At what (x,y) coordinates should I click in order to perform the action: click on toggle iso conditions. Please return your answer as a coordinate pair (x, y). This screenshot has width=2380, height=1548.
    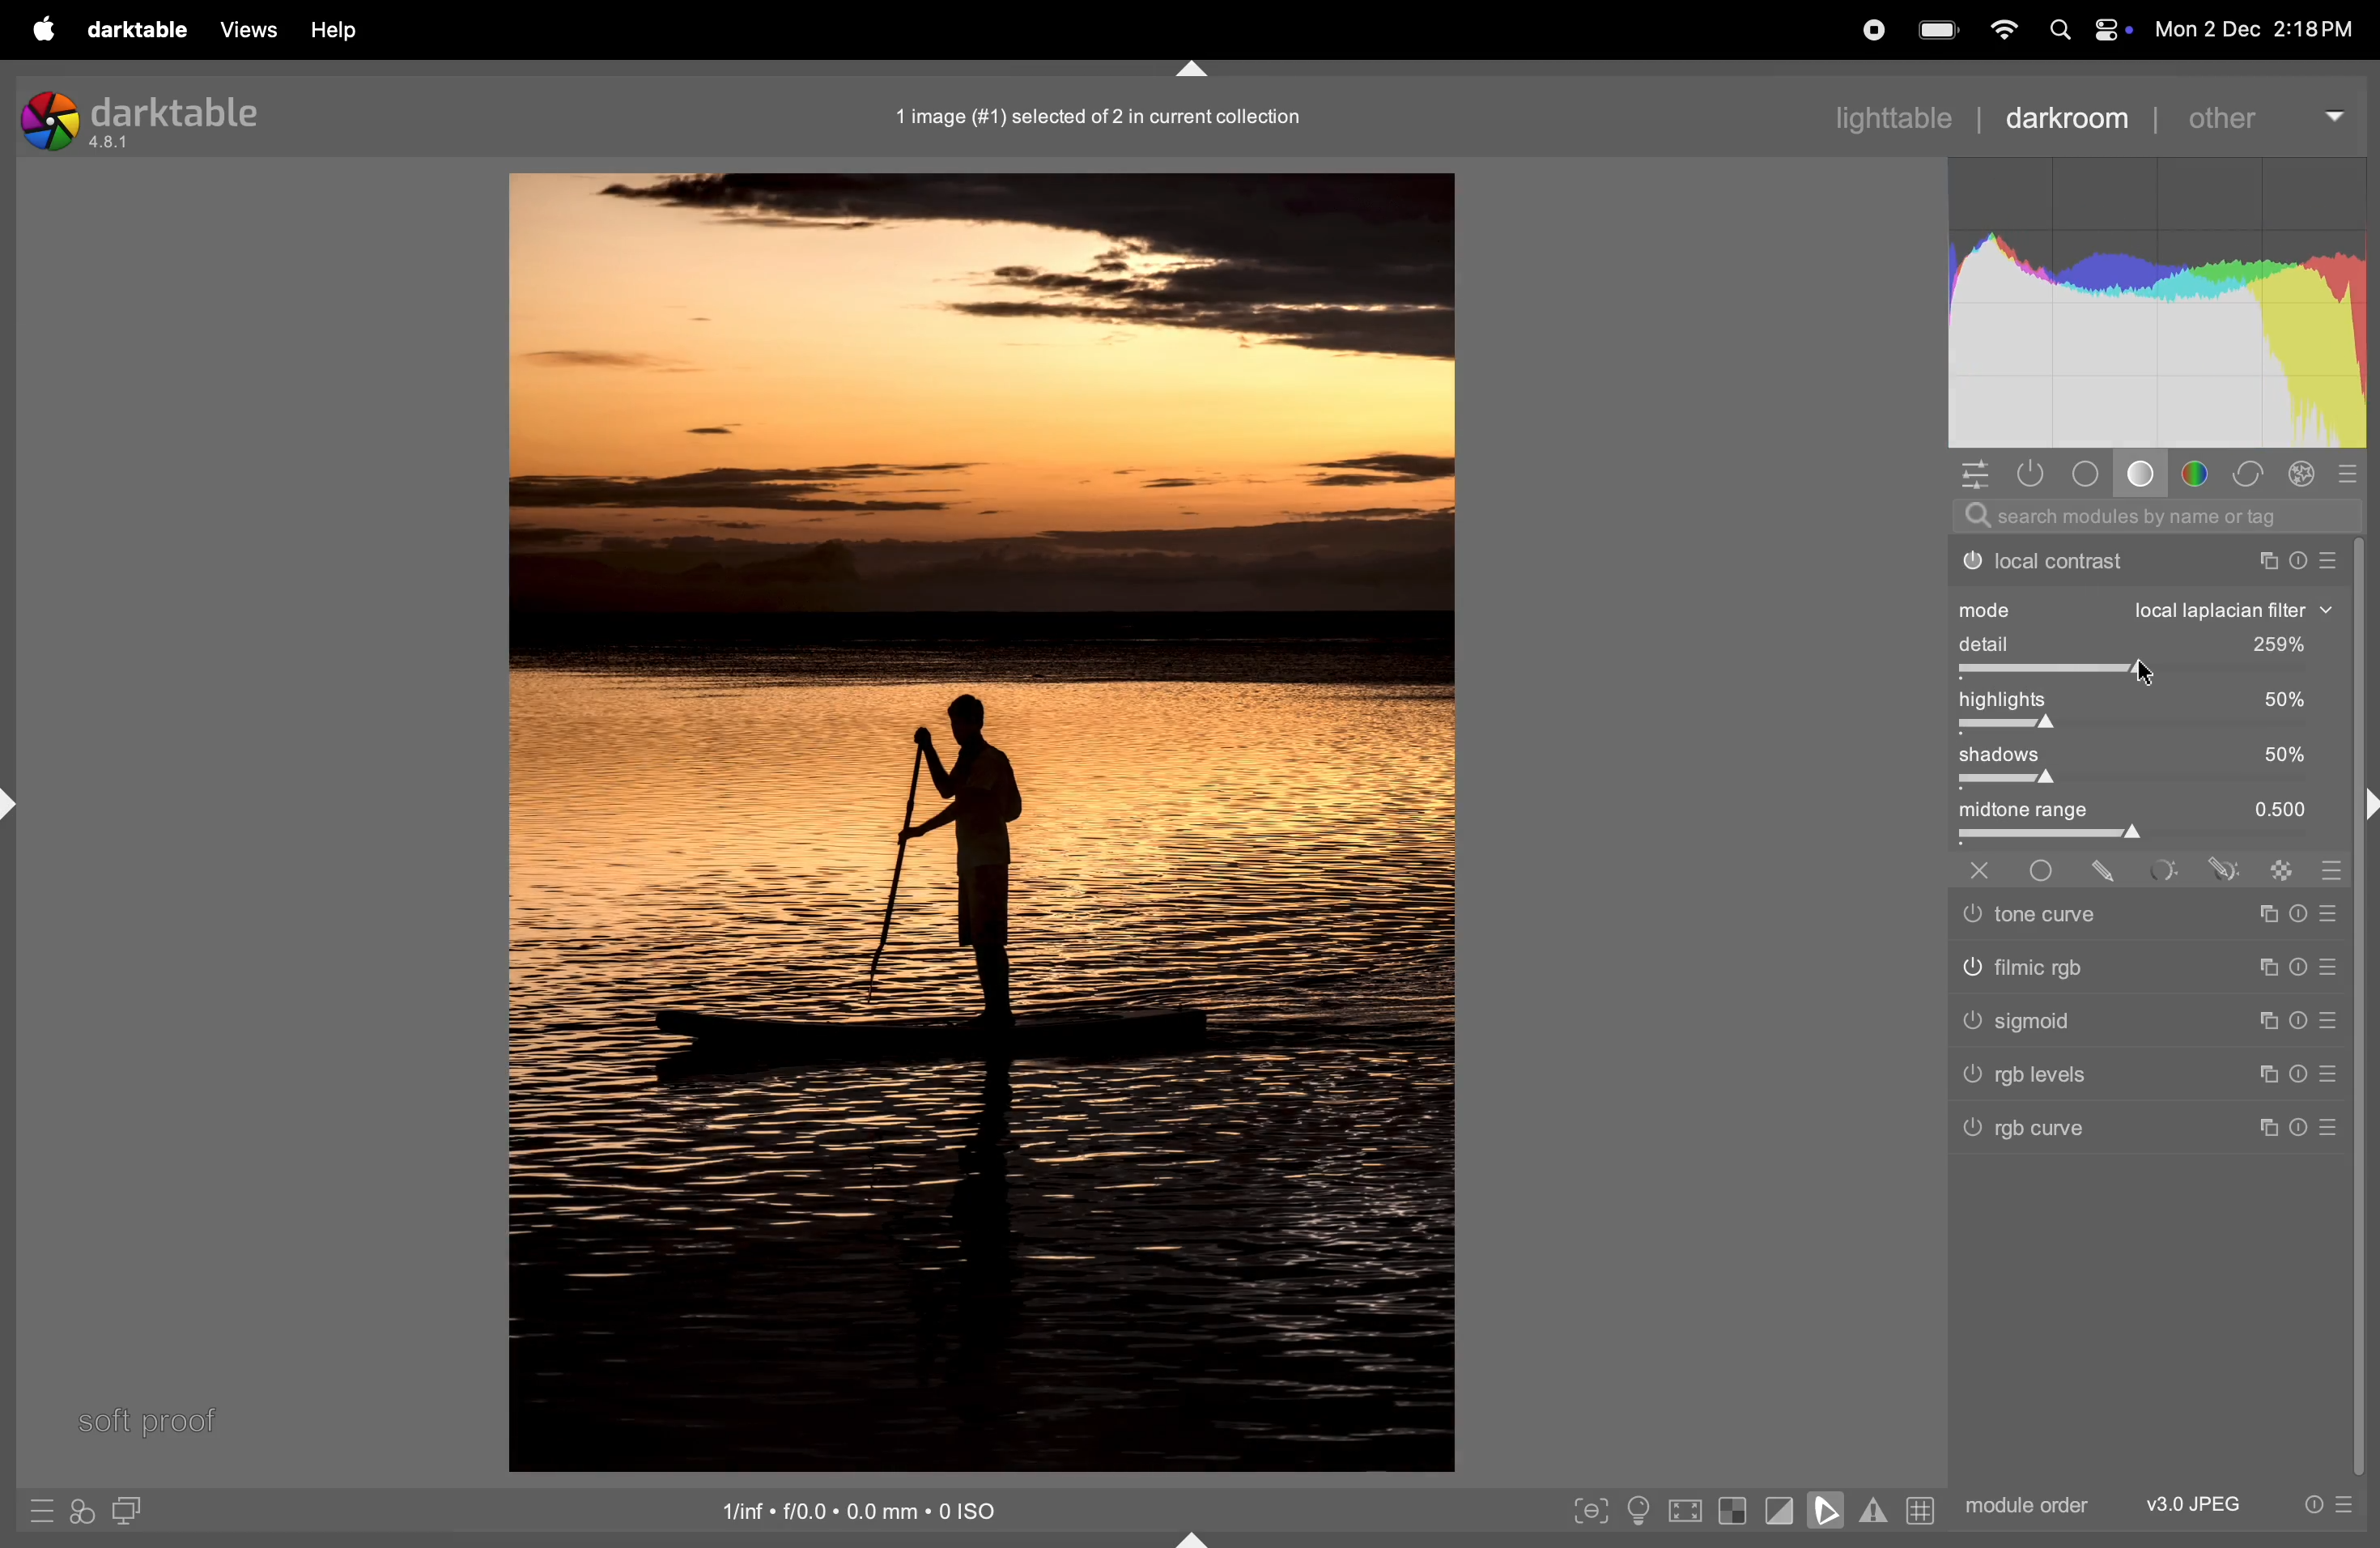
    Looking at the image, I should click on (1637, 1510).